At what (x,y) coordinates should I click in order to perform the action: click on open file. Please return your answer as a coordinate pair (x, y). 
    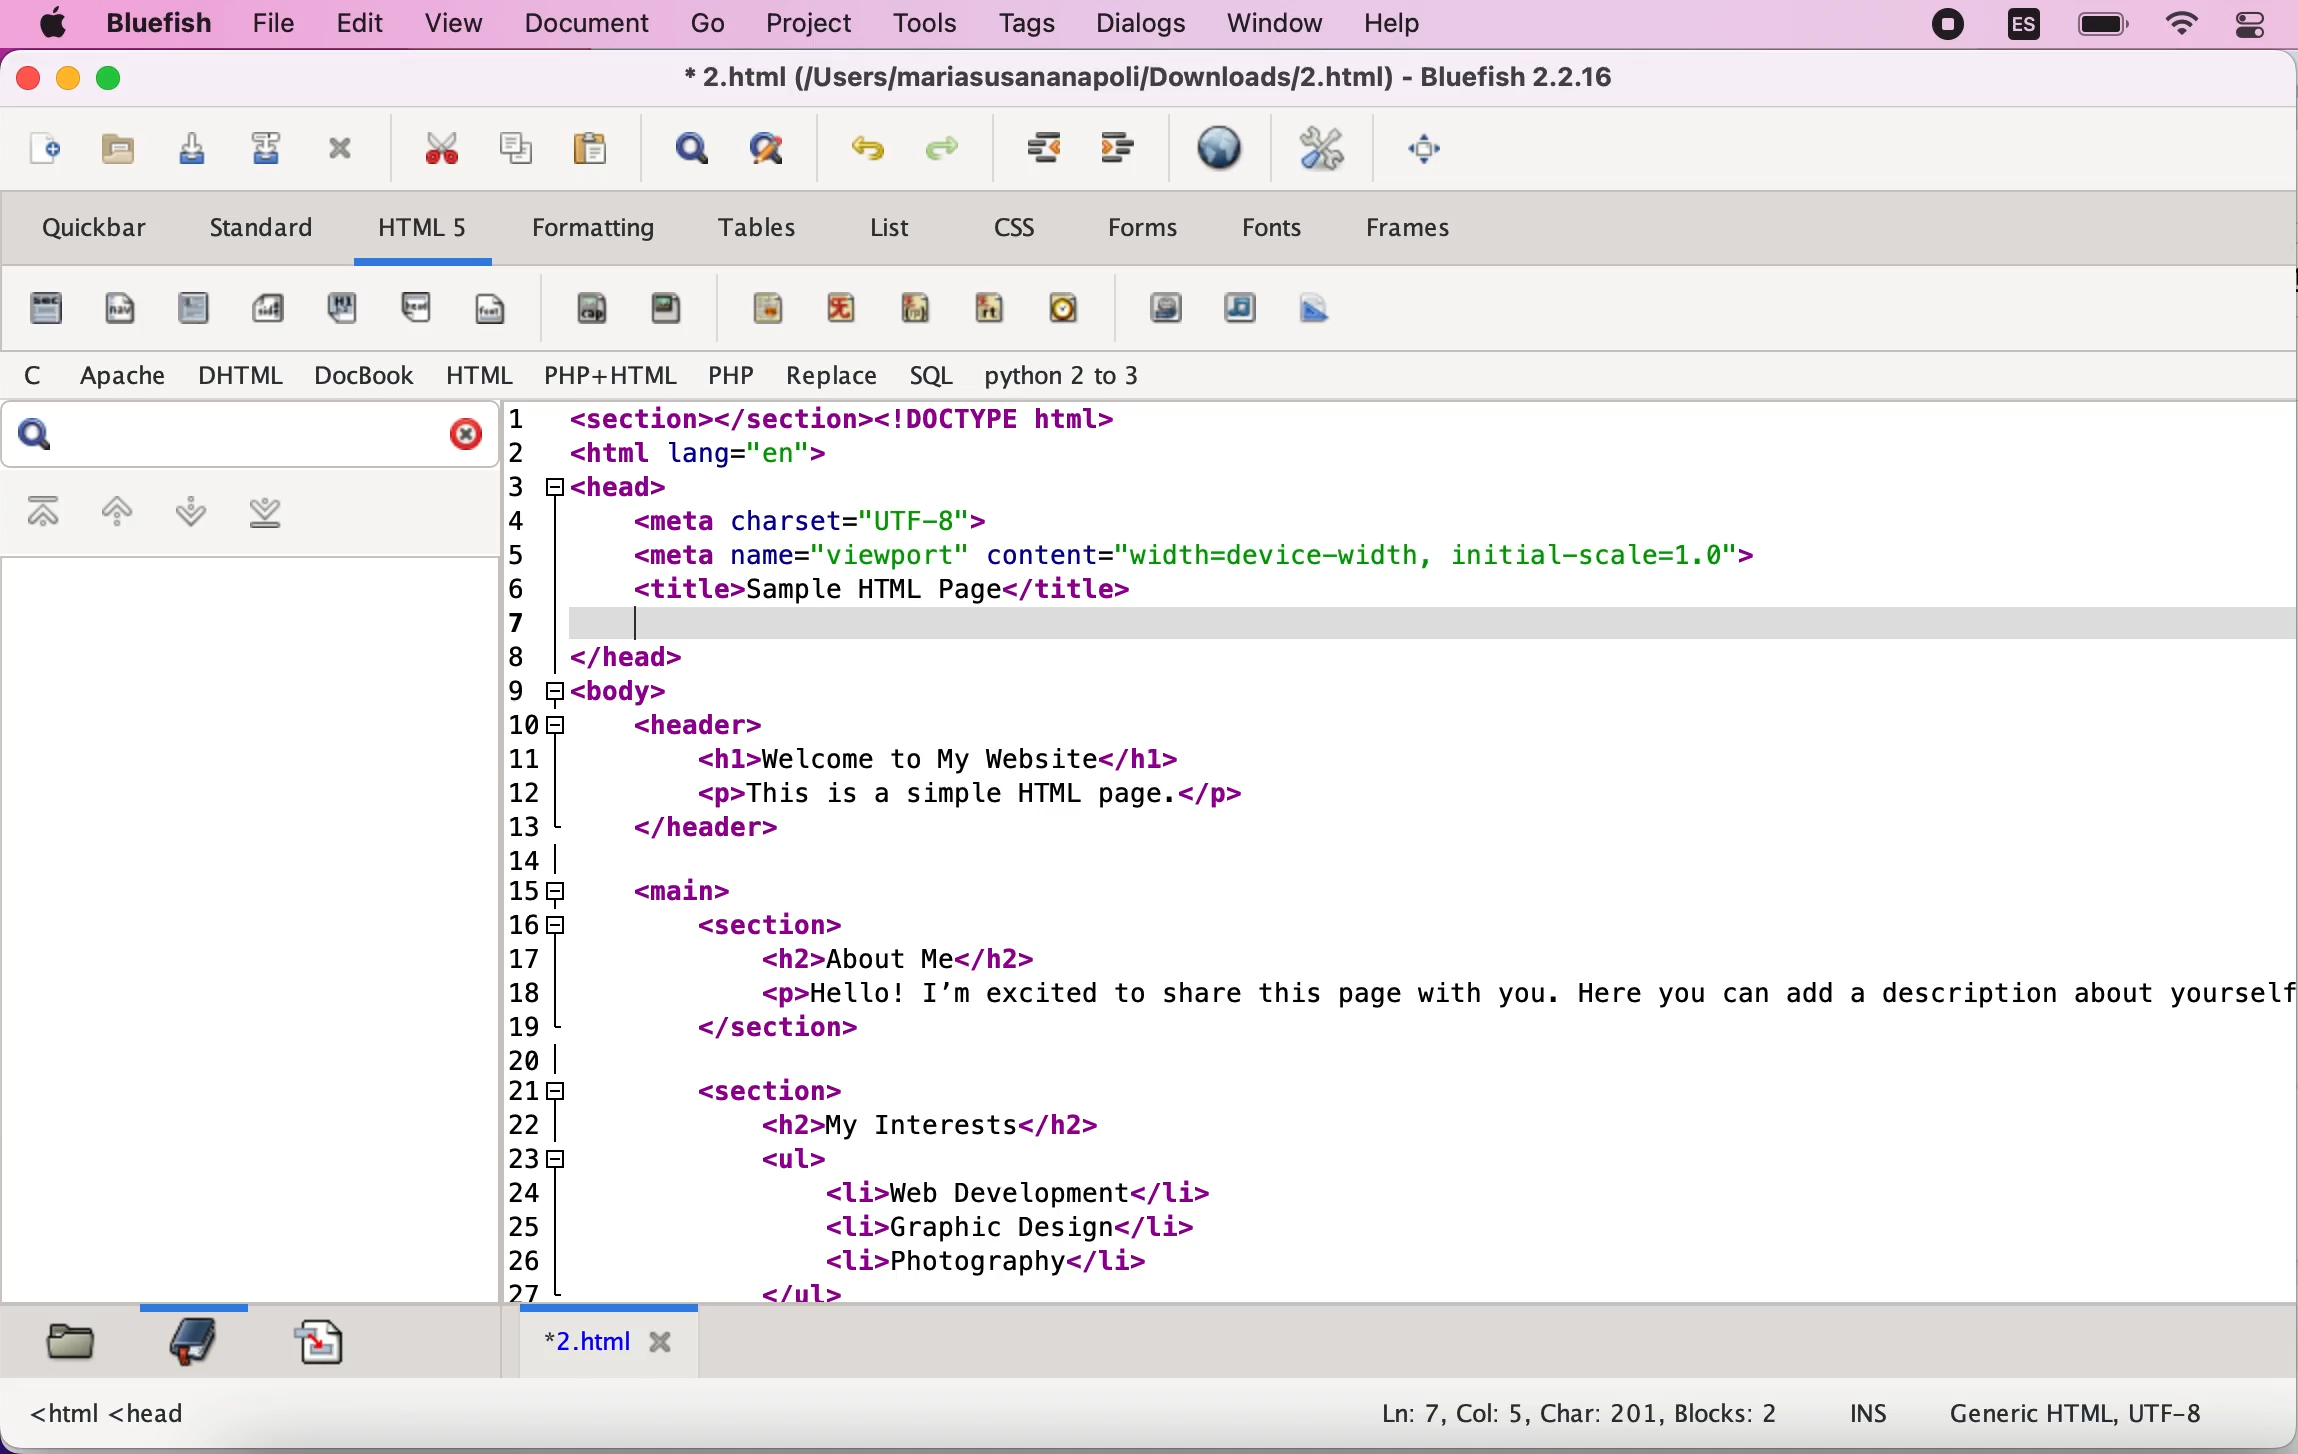
    Looking at the image, I should click on (119, 151).